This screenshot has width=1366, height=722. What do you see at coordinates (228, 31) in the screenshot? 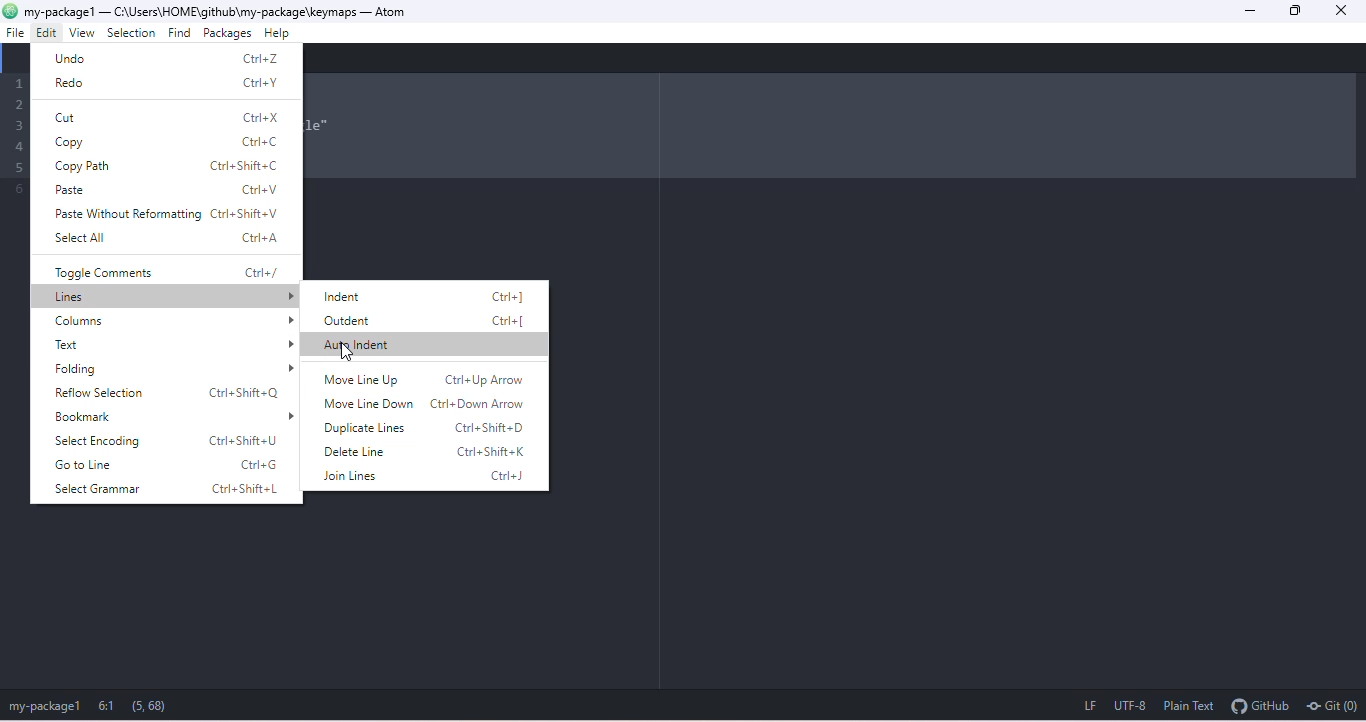
I see `packages` at bounding box center [228, 31].